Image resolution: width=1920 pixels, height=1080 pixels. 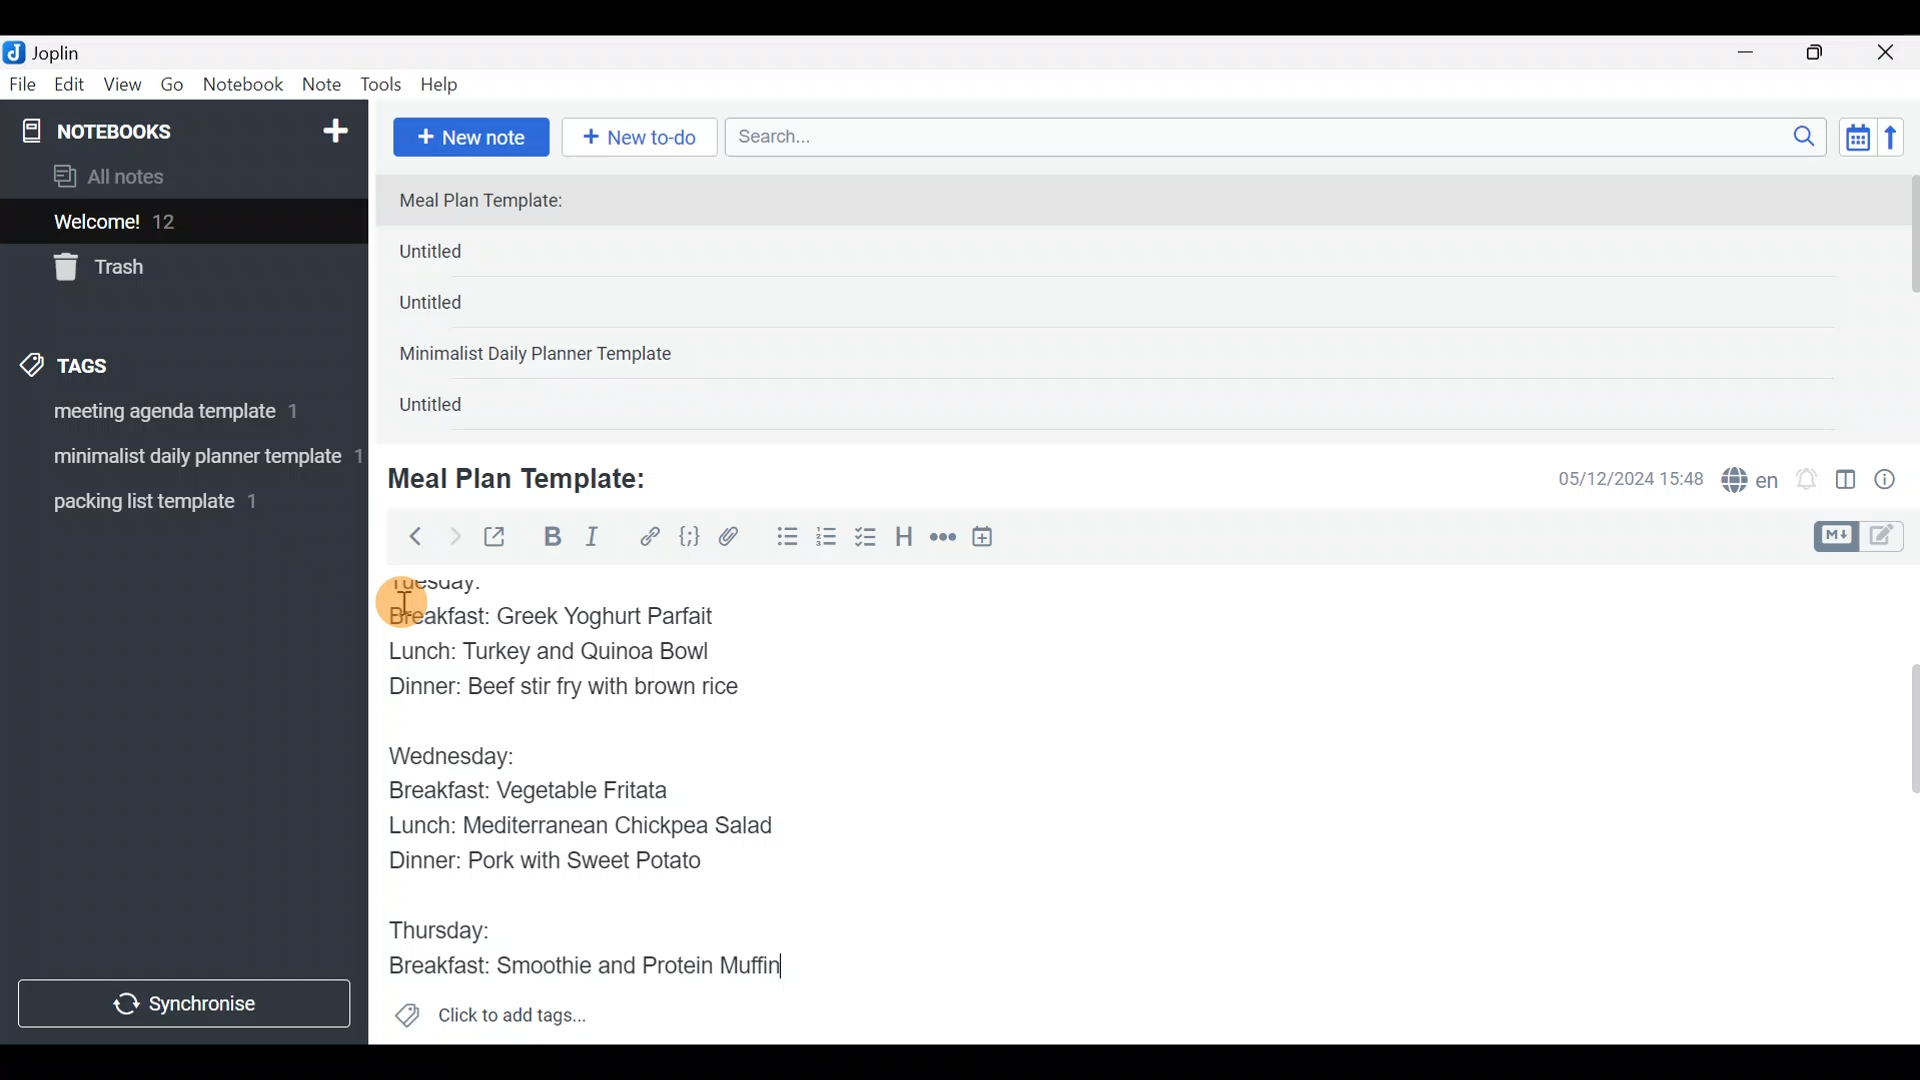 What do you see at coordinates (447, 81) in the screenshot?
I see `Help` at bounding box center [447, 81].